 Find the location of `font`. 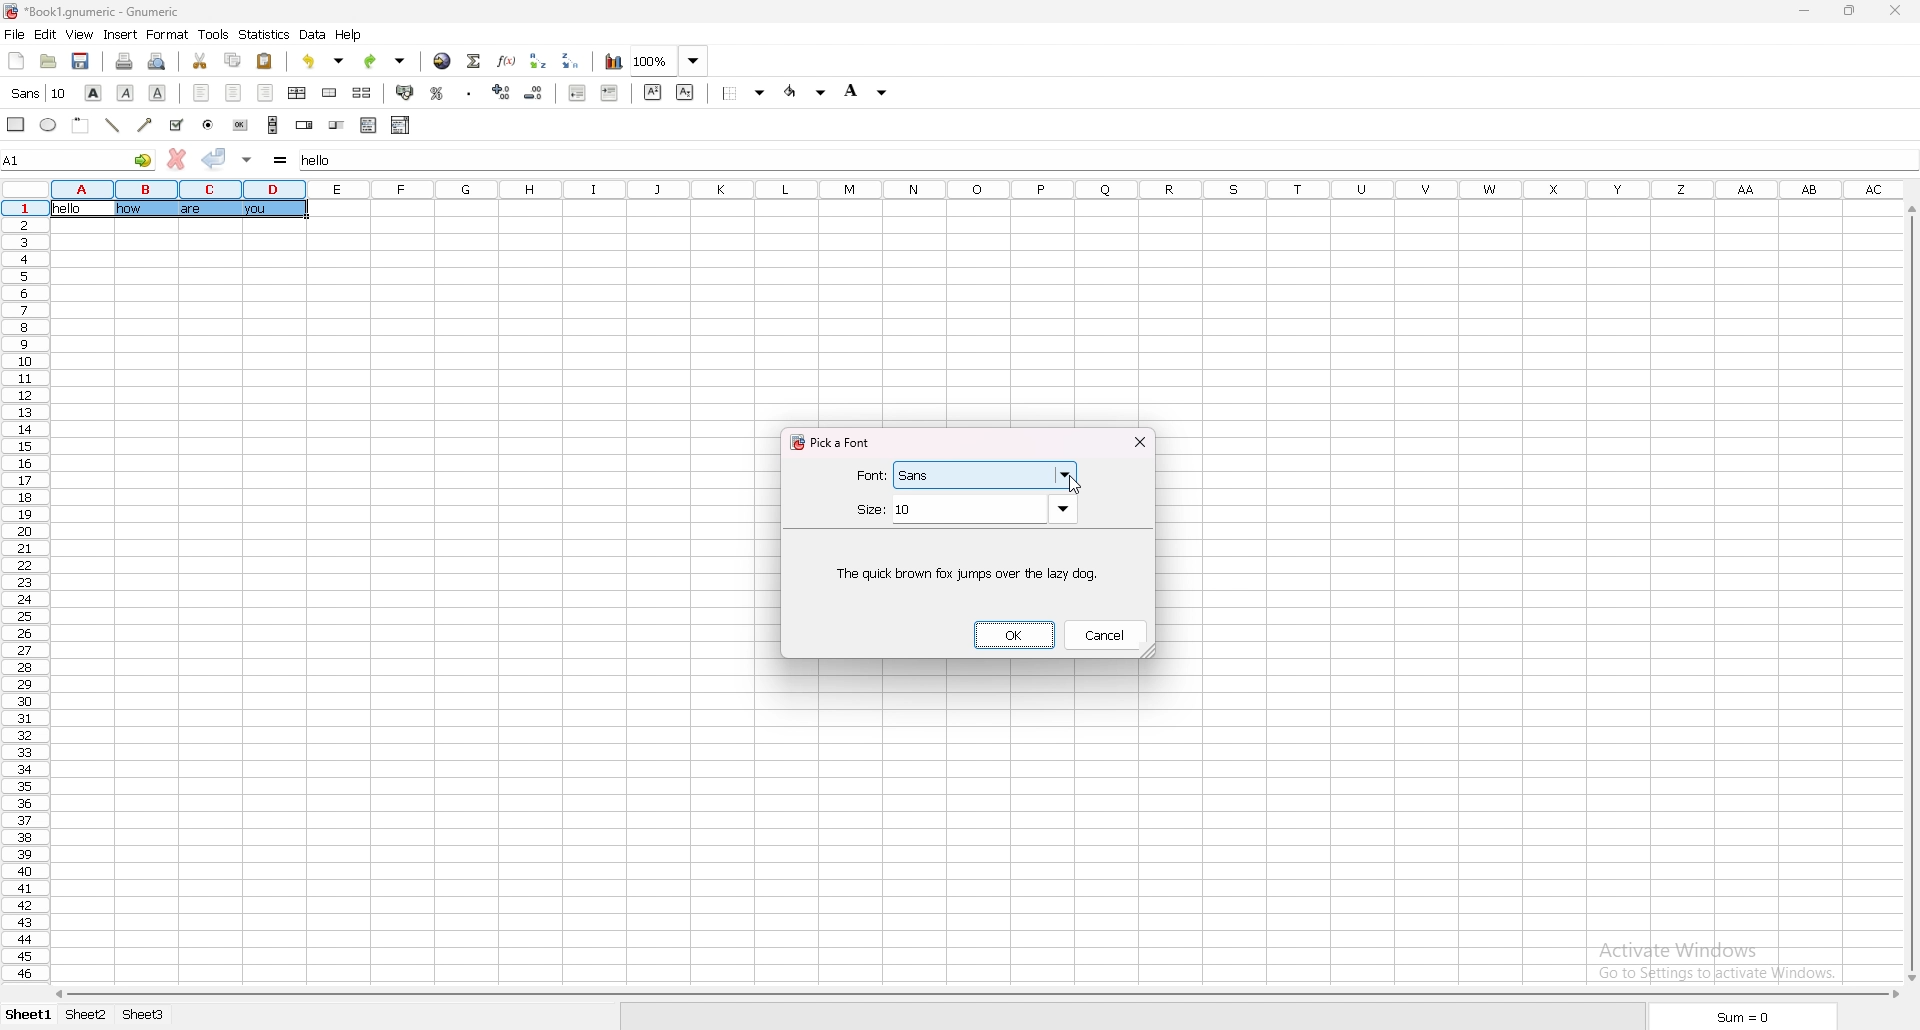

font is located at coordinates (964, 476).